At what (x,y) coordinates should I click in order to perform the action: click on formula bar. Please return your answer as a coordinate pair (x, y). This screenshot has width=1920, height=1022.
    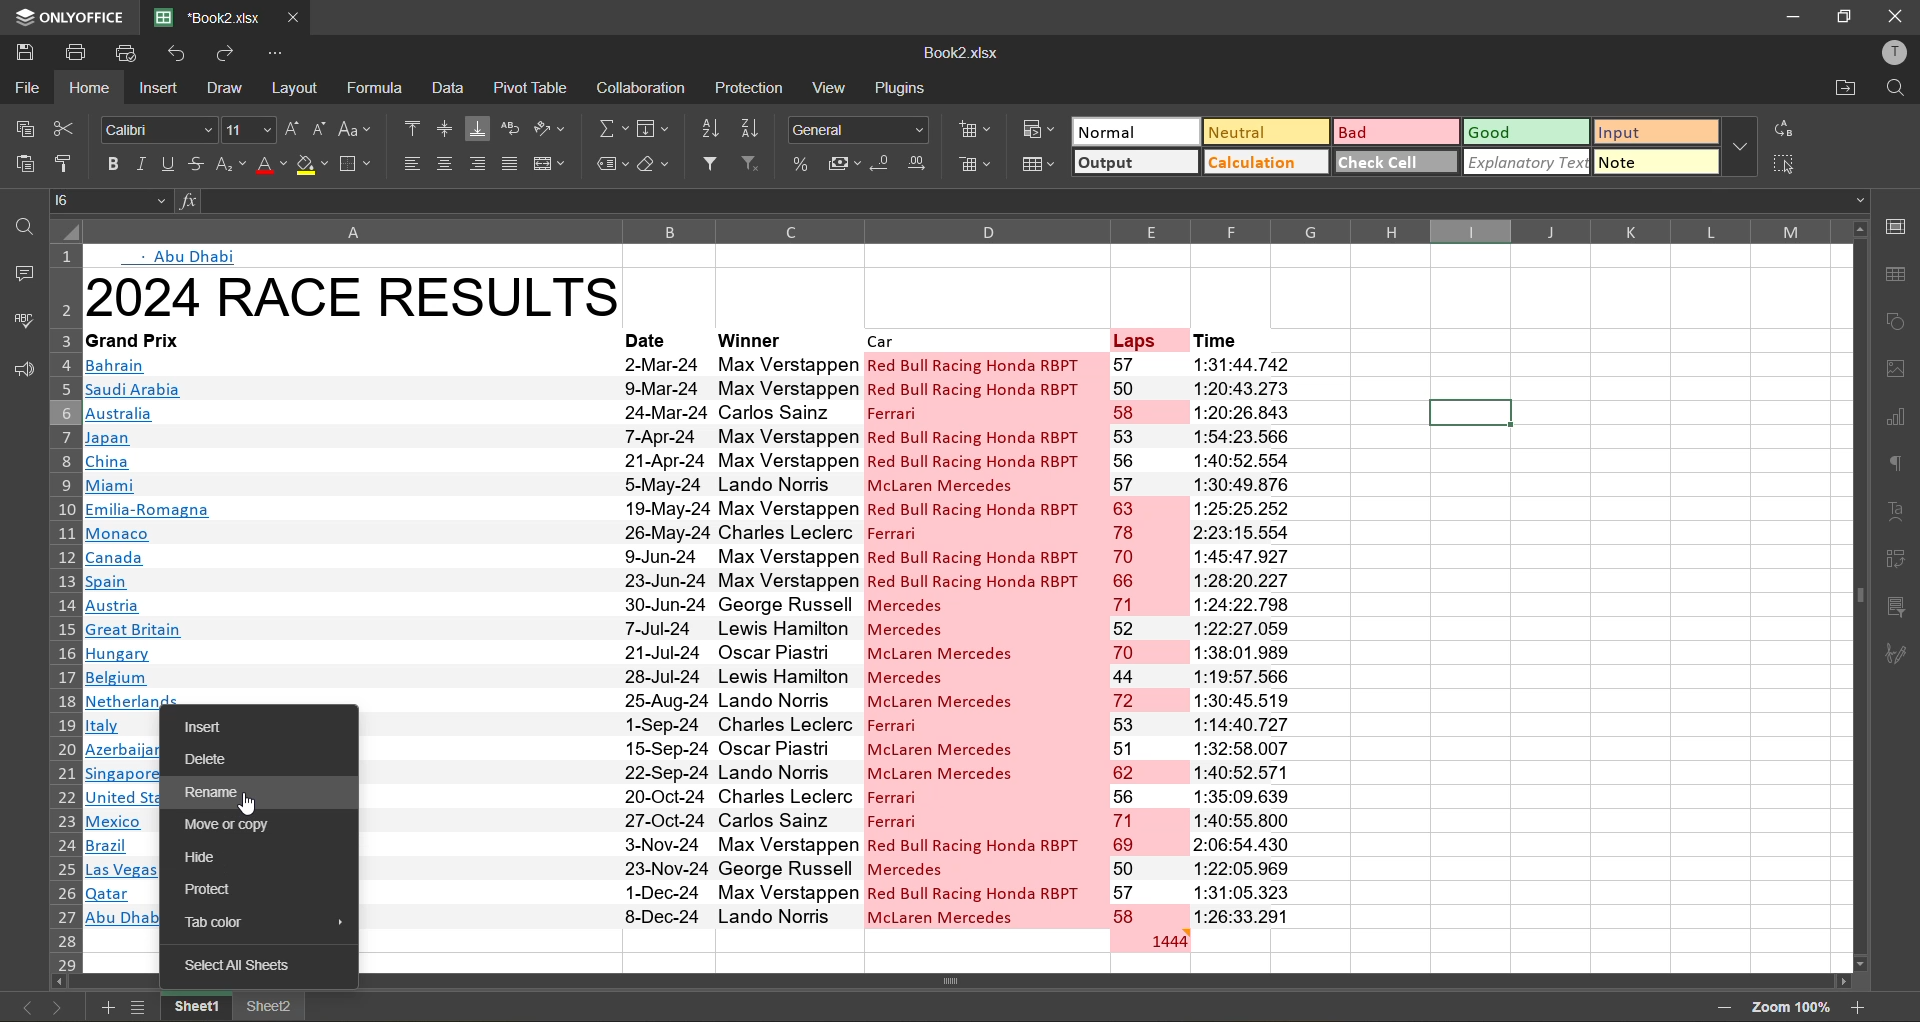
    Looking at the image, I should click on (1012, 200).